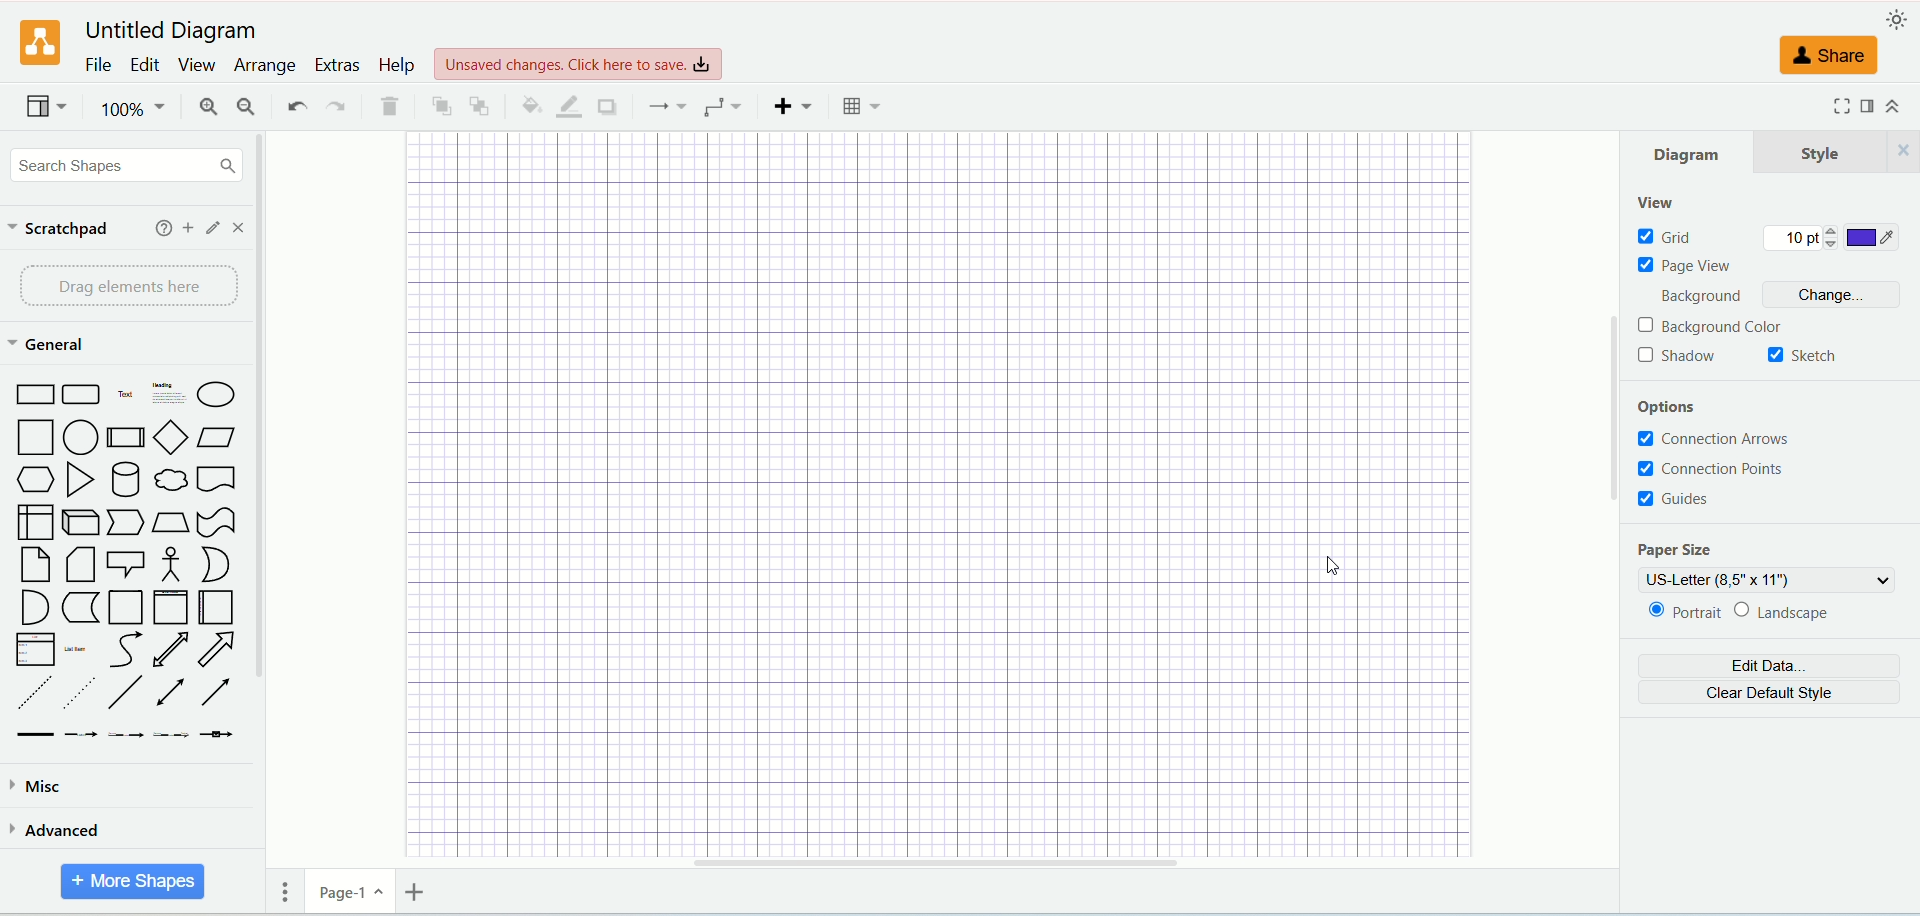 The width and height of the screenshot is (1920, 916). What do you see at coordinates (1683, 613) in the screenshot?
I see `portrait` at bounding box center [1683, 613].